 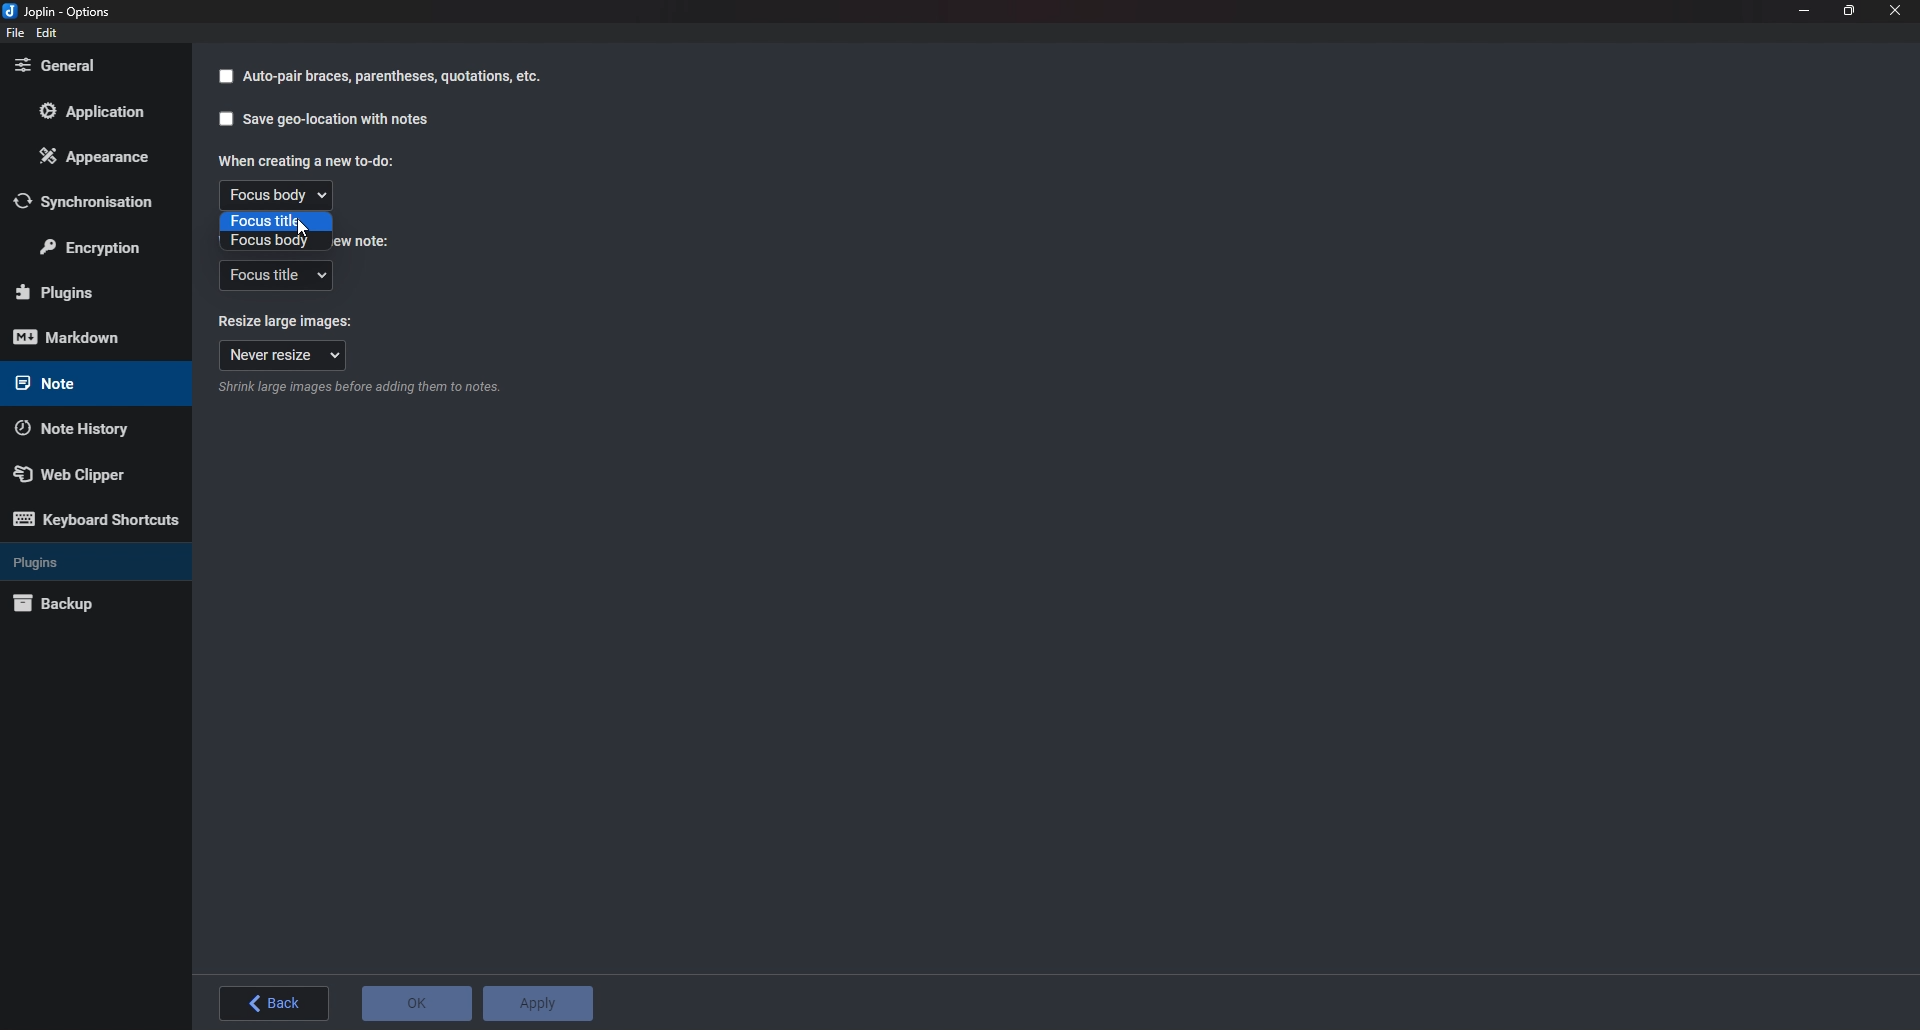 What do you see at coordinates (1805, 12) in the screenshot?
I see `Minimize` at bounding box center [1805, 12].